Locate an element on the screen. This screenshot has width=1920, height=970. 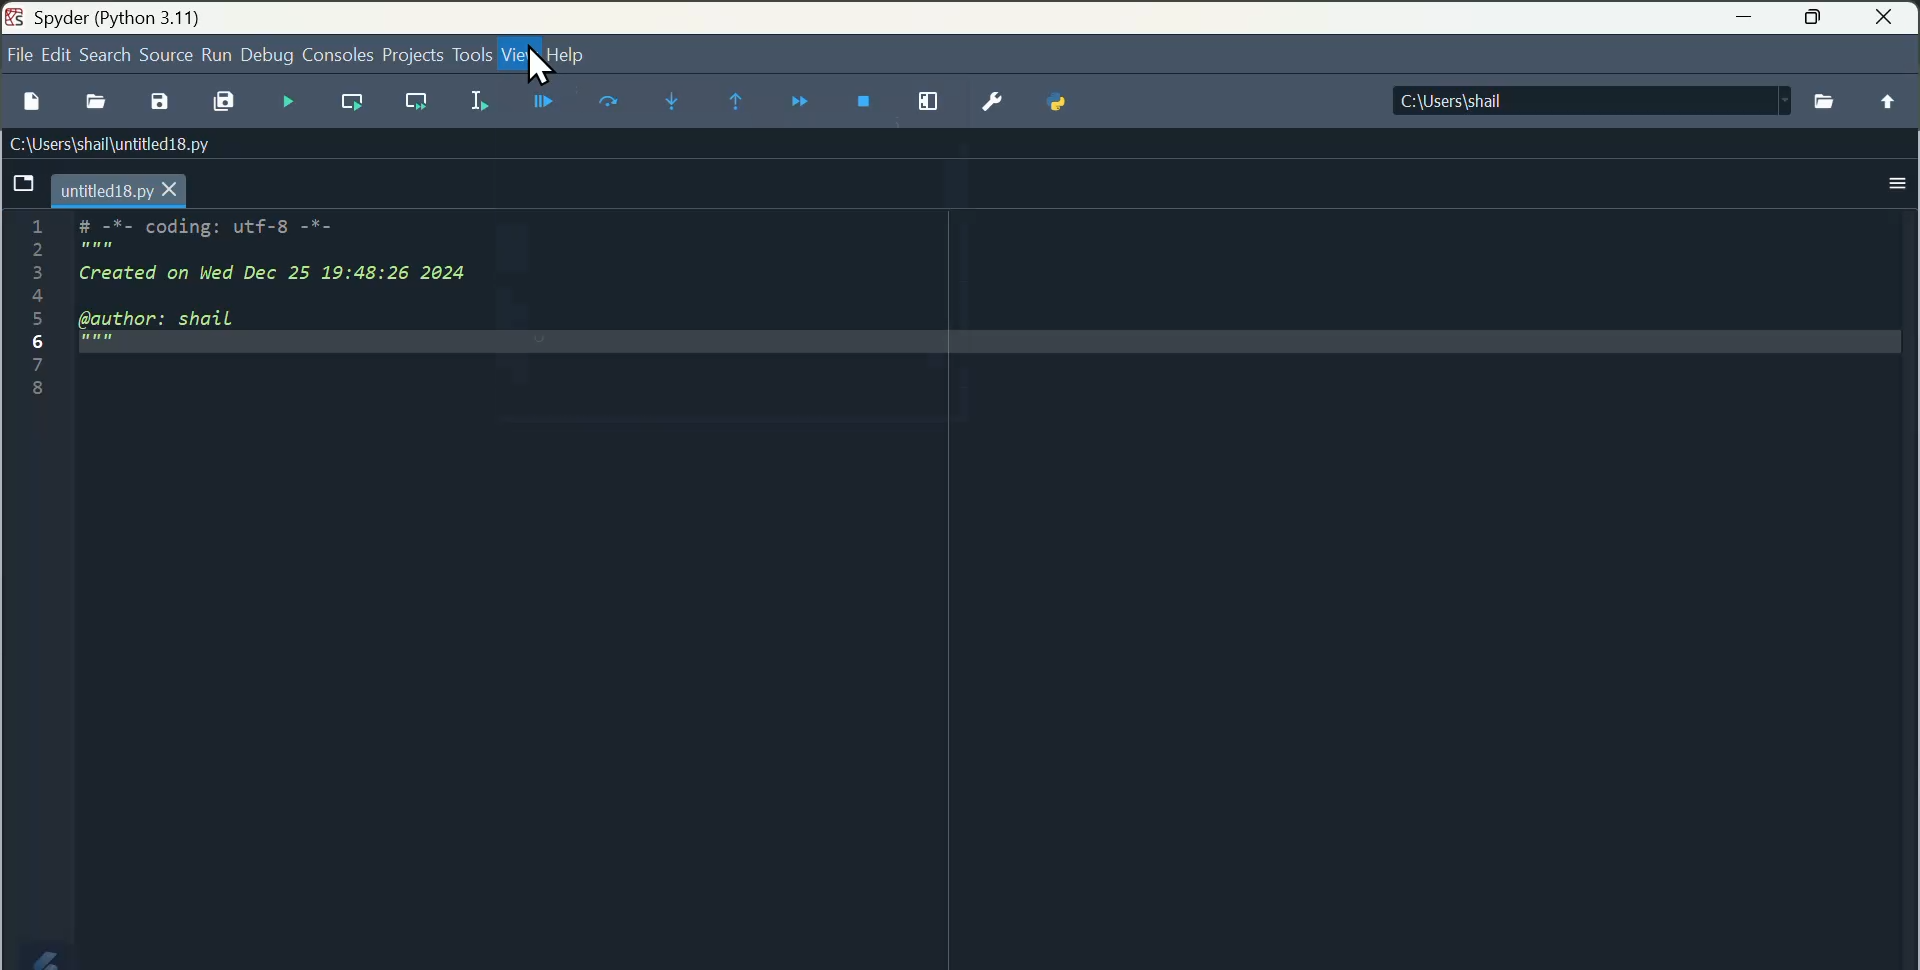
More options is located at coordinates (1896, 186).